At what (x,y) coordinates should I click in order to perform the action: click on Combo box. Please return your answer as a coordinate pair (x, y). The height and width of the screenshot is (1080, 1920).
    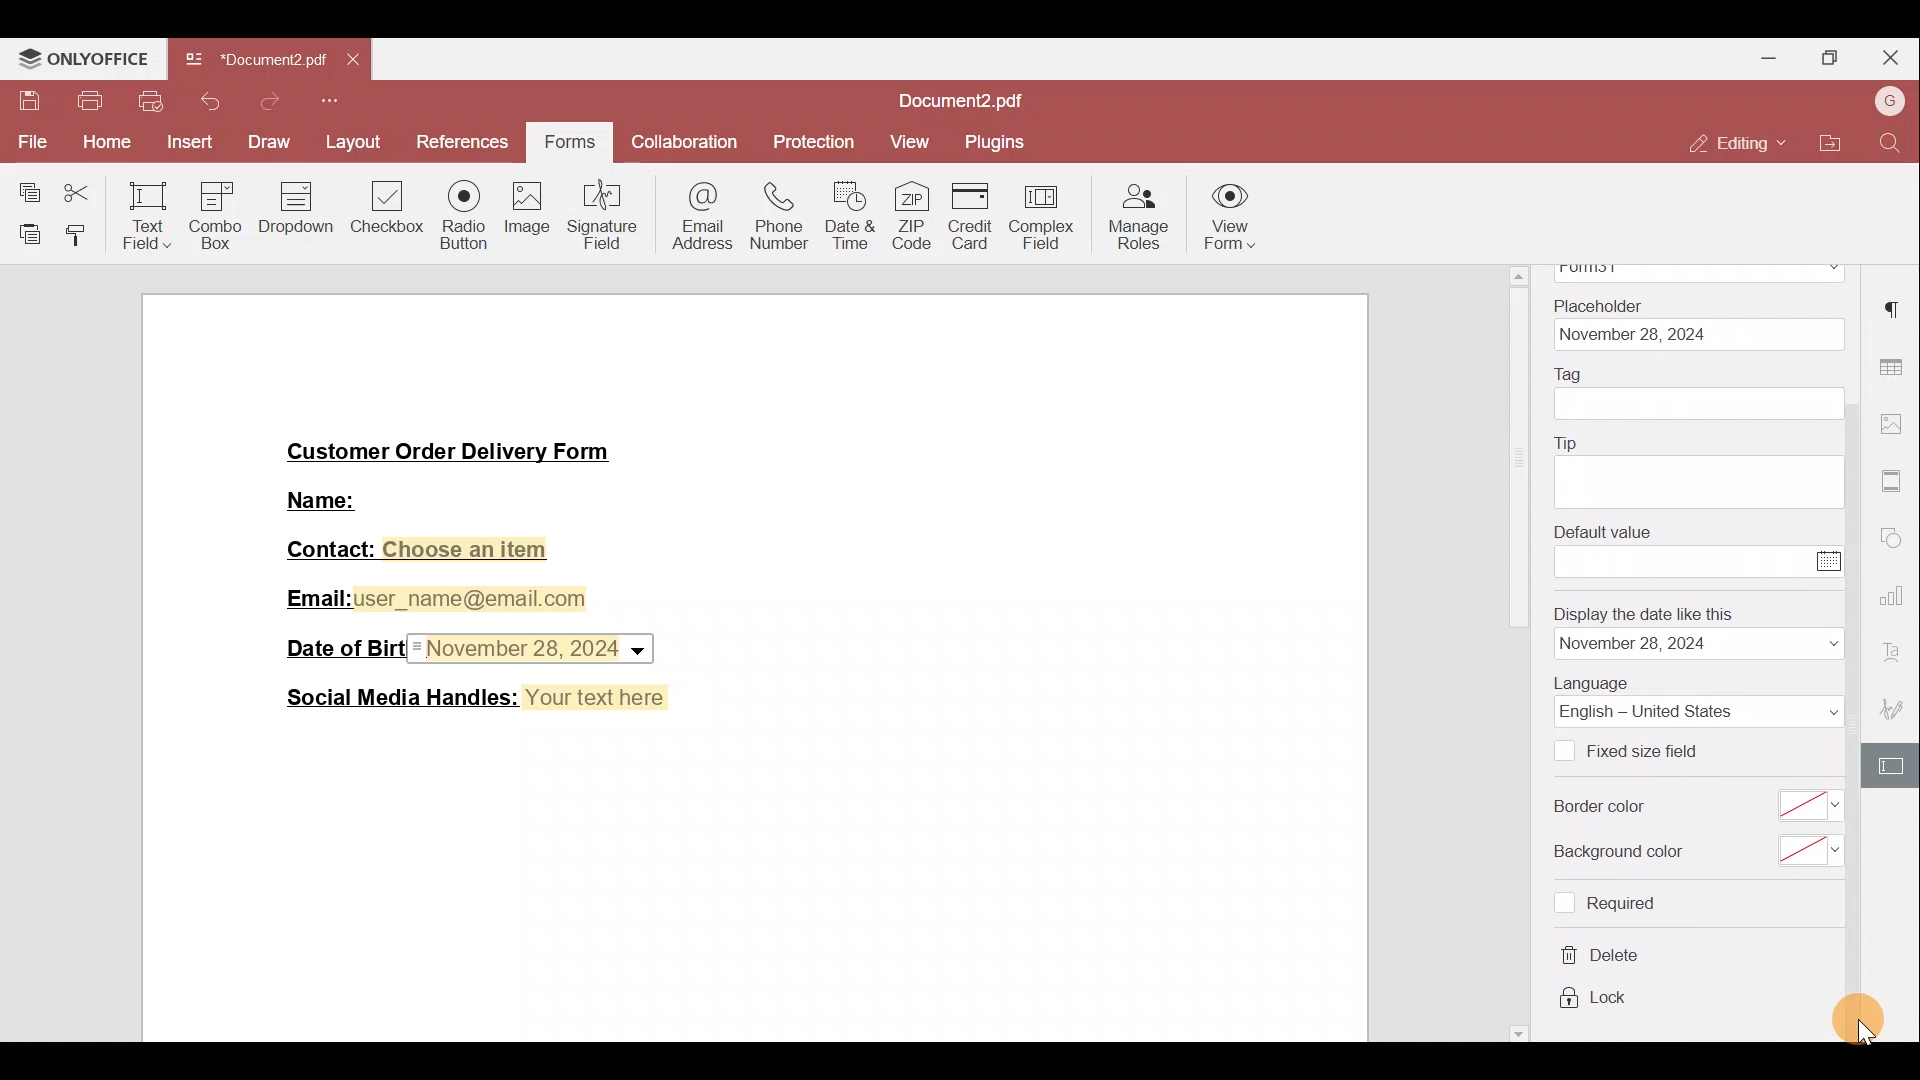
    Looking at the image, I should click on (214, 212).